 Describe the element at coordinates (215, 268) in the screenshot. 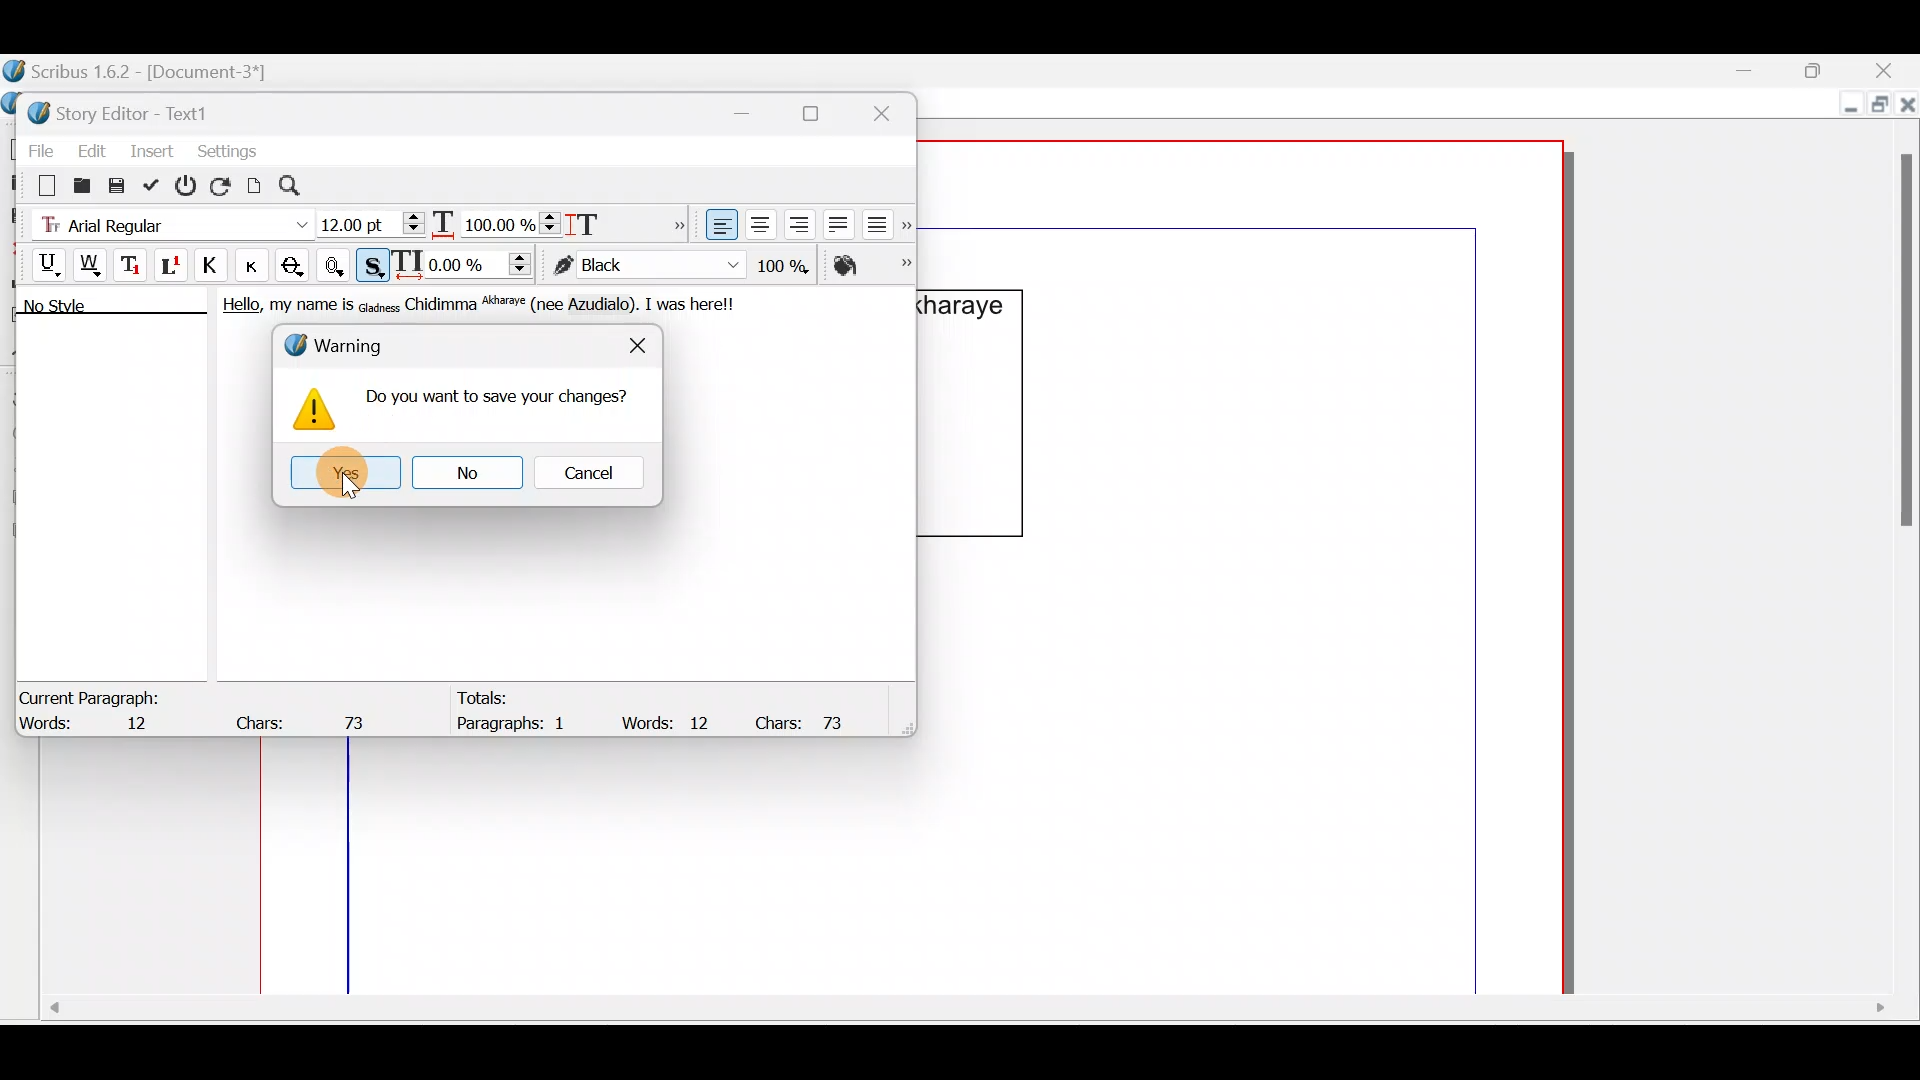

I see `All caps` at that location.